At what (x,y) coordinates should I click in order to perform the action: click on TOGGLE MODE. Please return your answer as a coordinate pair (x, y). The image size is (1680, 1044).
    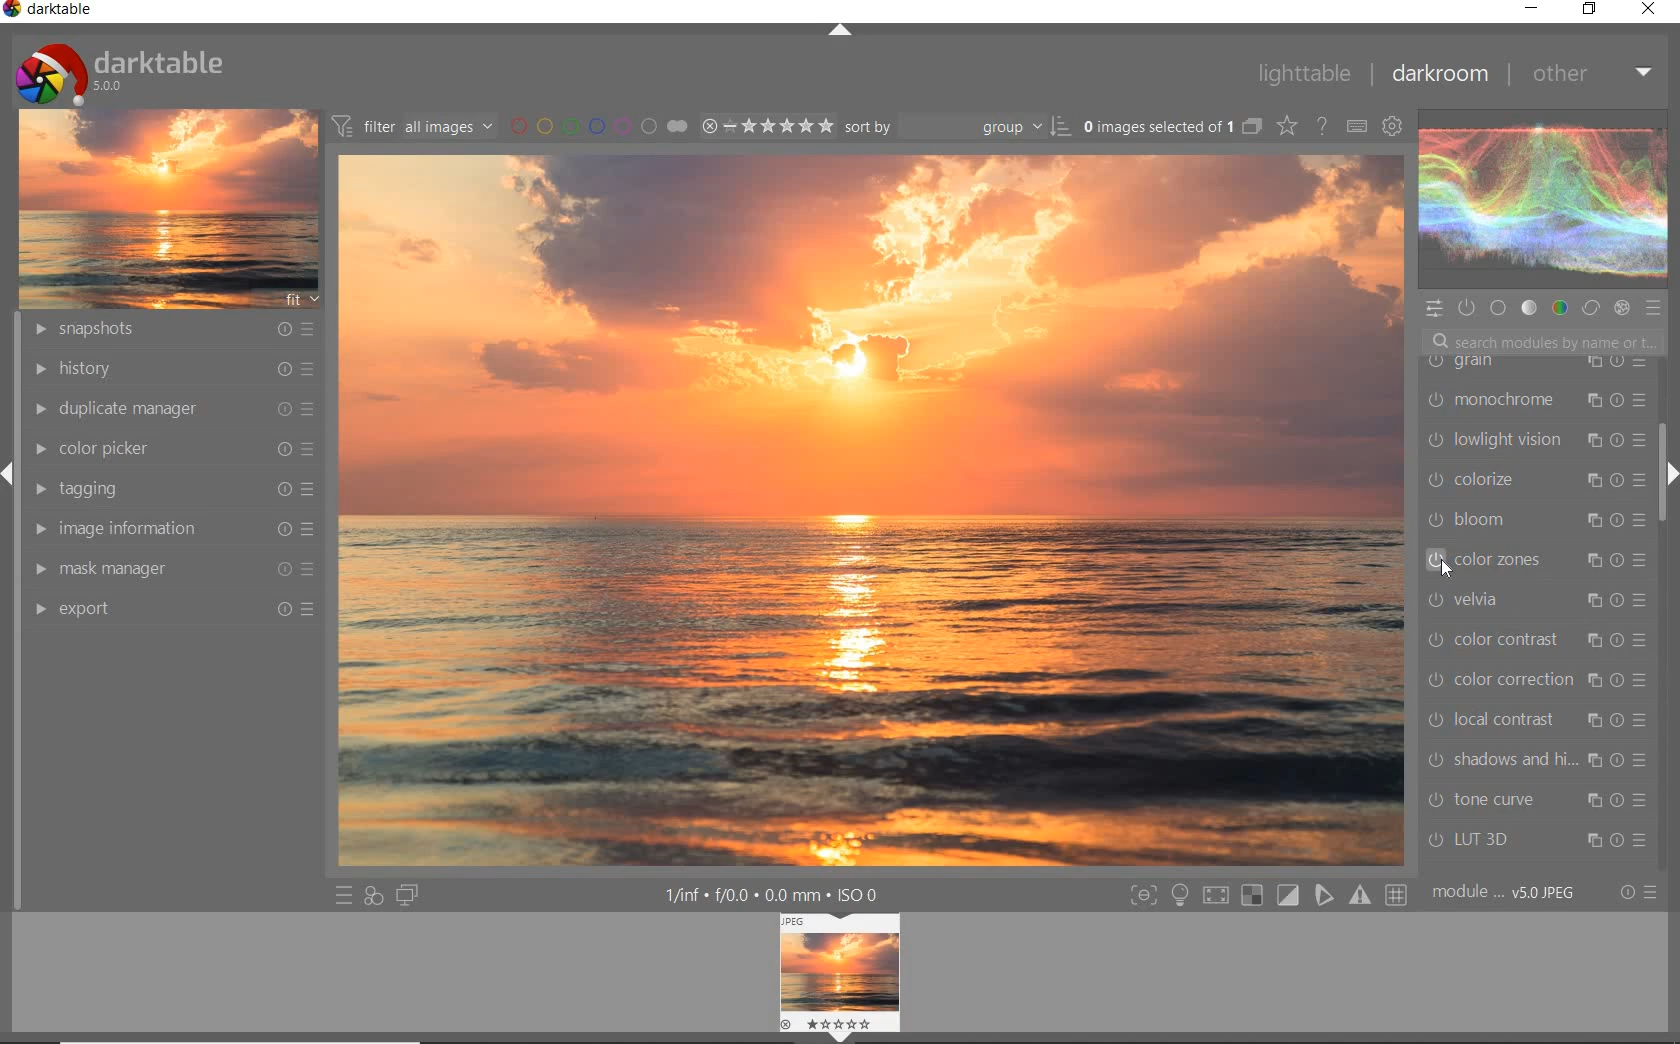
    Looking at the image, I should click on (1268, 895).